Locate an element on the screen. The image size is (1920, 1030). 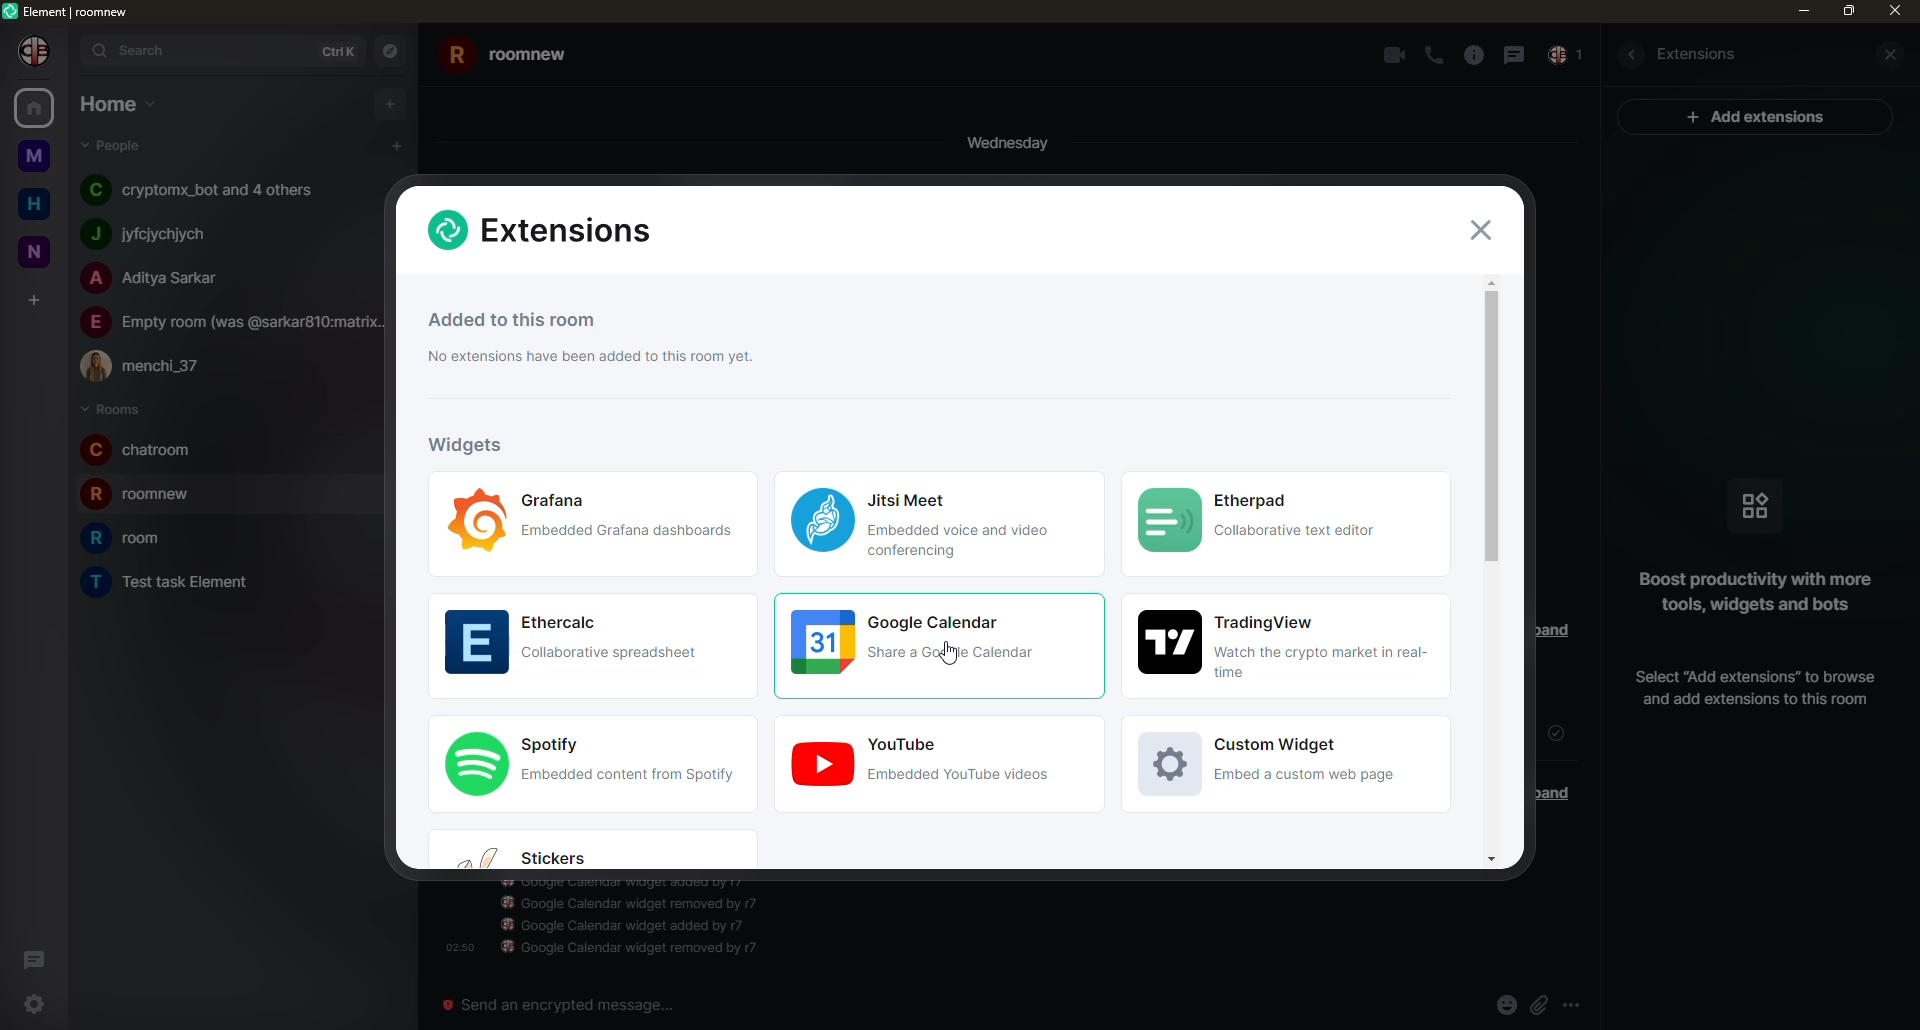
room is located at coordinates (508, 57).